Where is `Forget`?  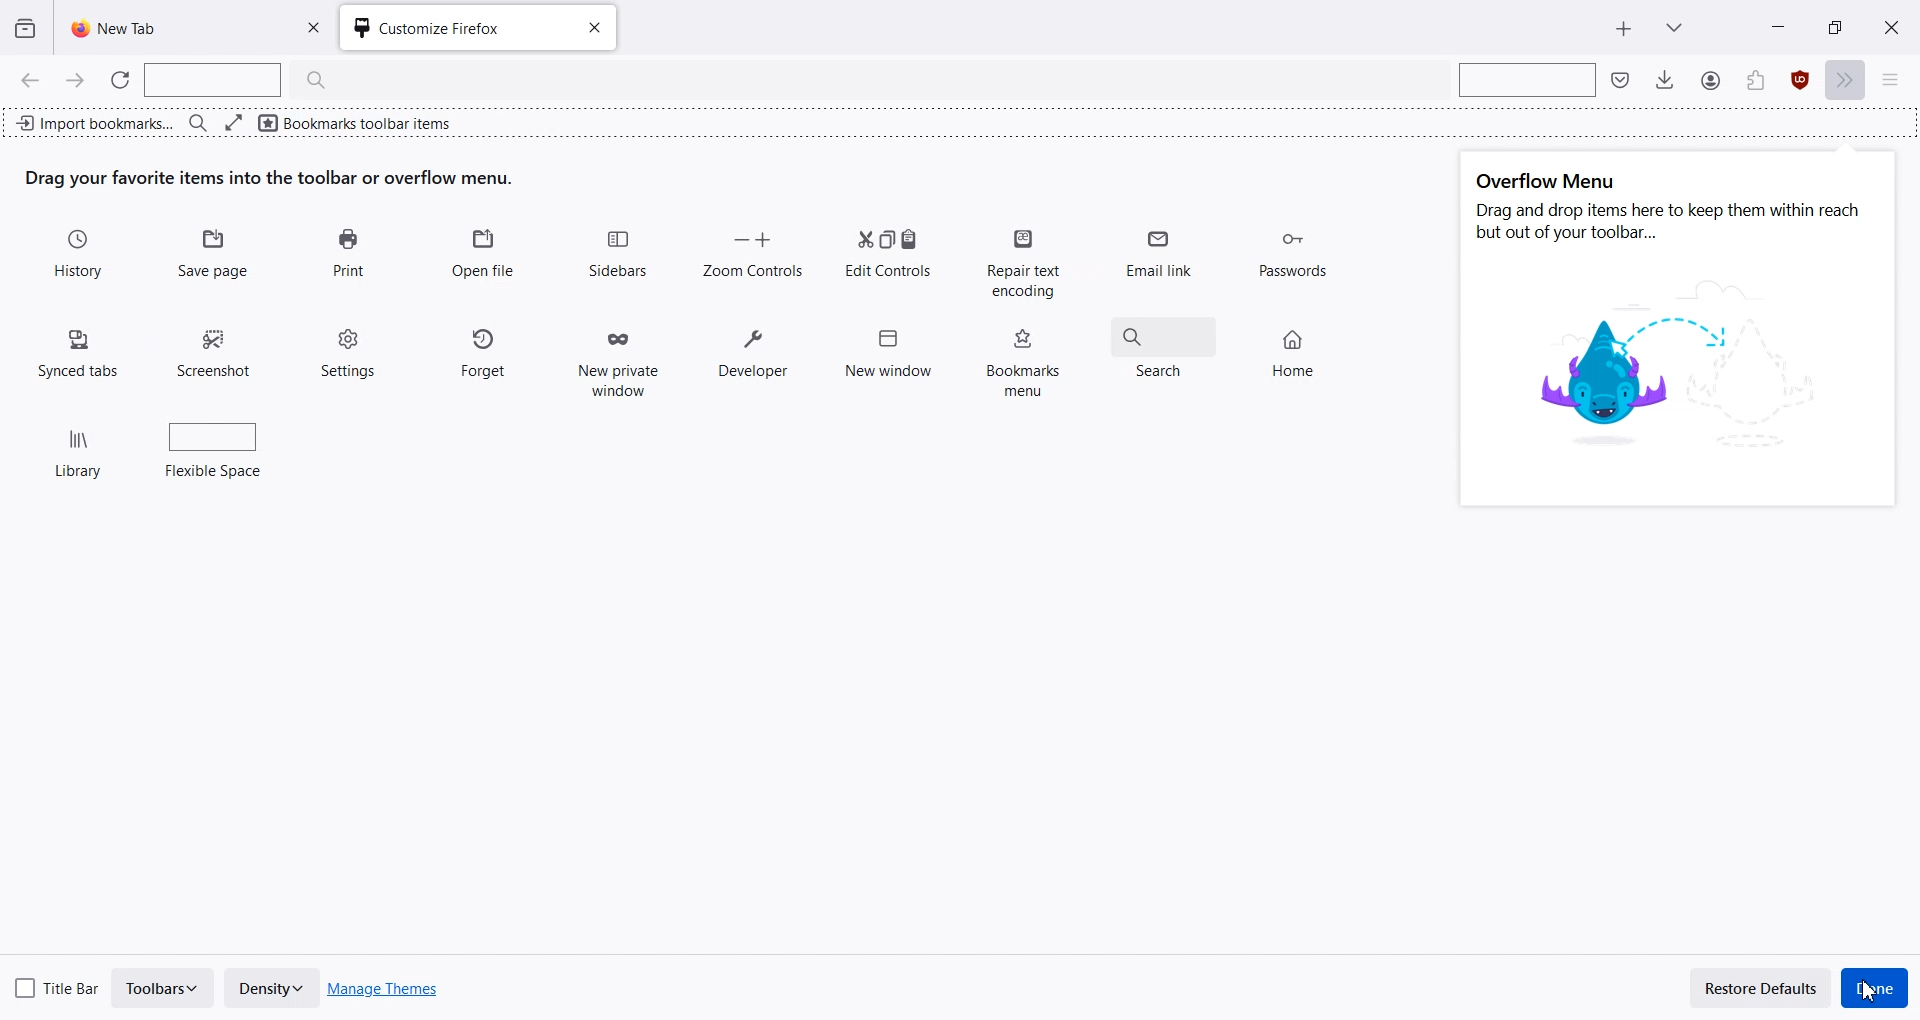
Forget is located at coordinates (485, 349).